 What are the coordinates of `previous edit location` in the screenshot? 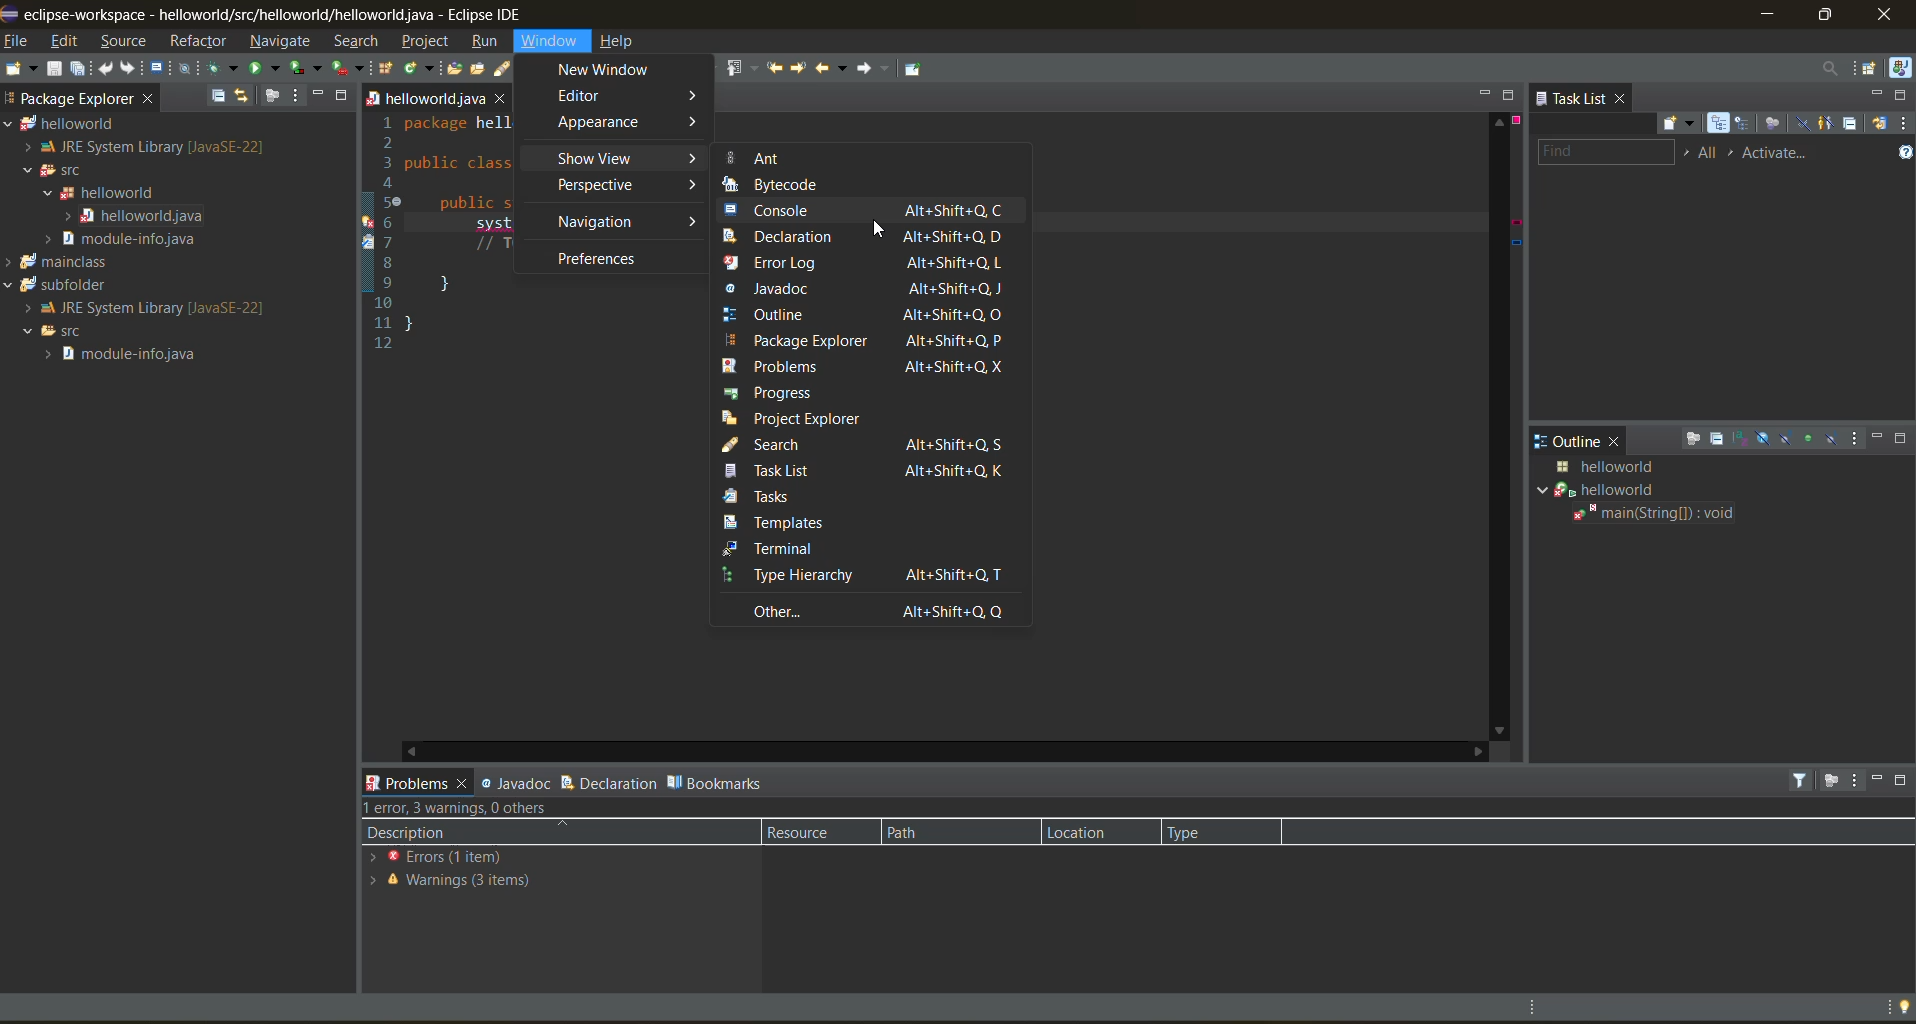 It's located at (776, 67).